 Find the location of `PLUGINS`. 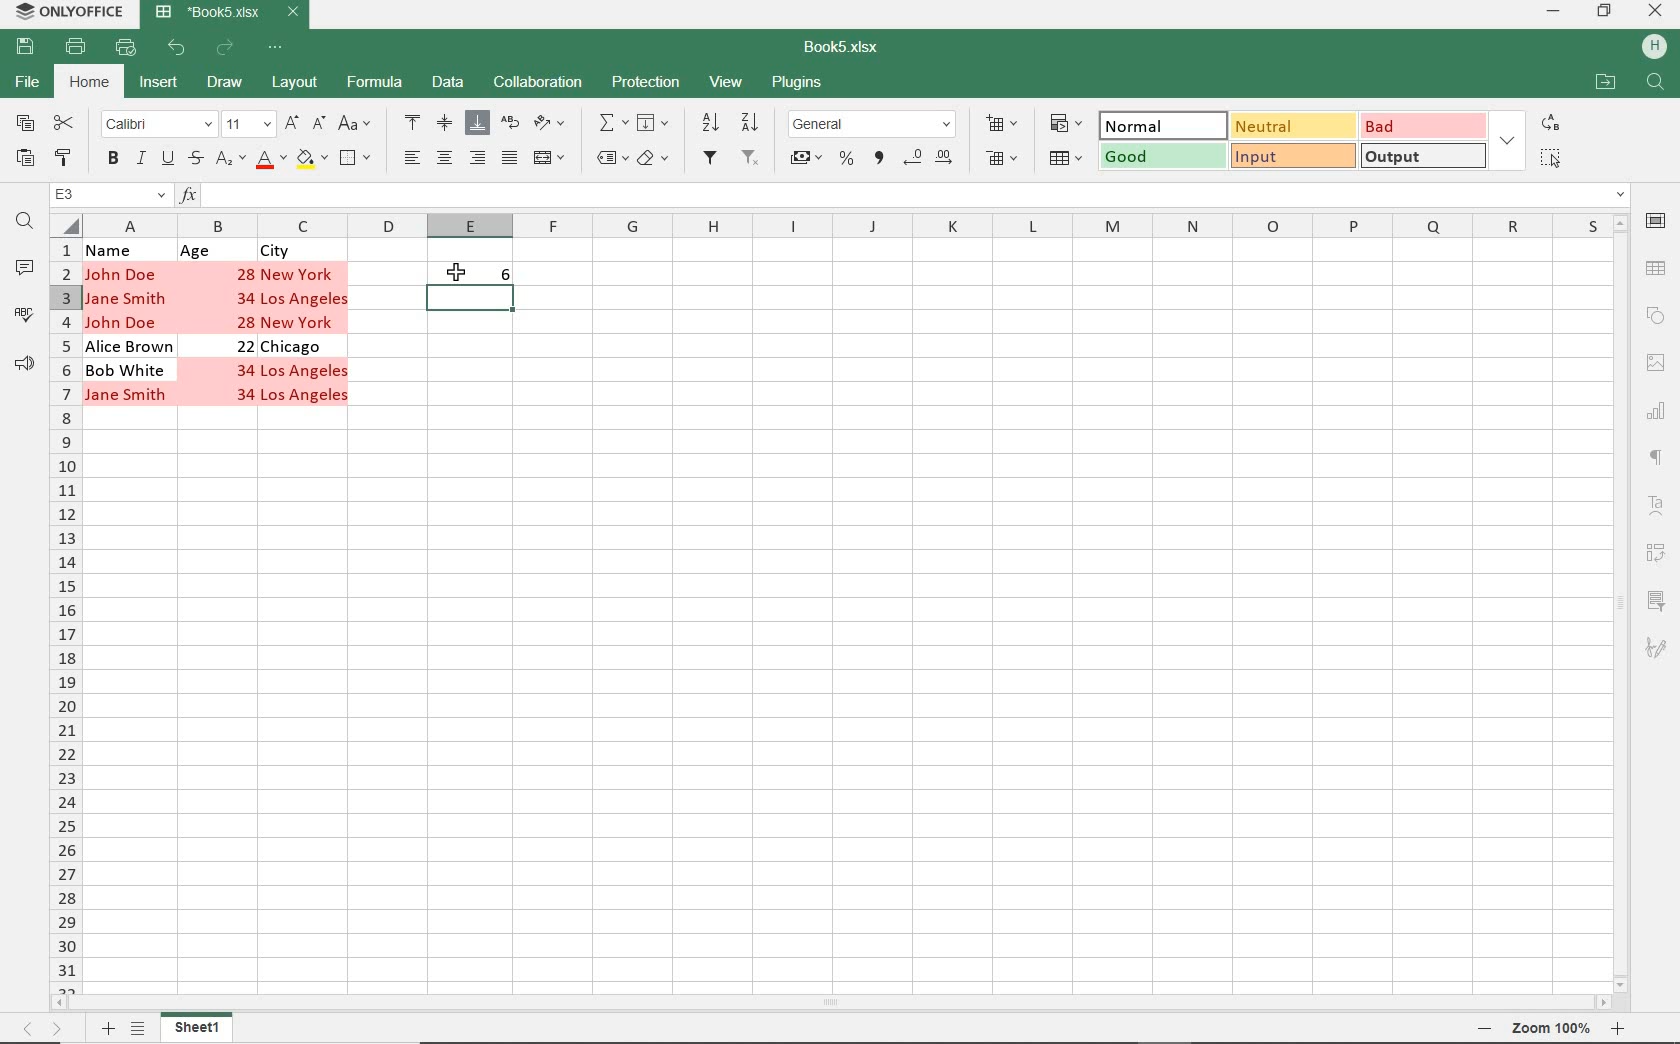

PLUGINS is located at coordinates (799, 84).